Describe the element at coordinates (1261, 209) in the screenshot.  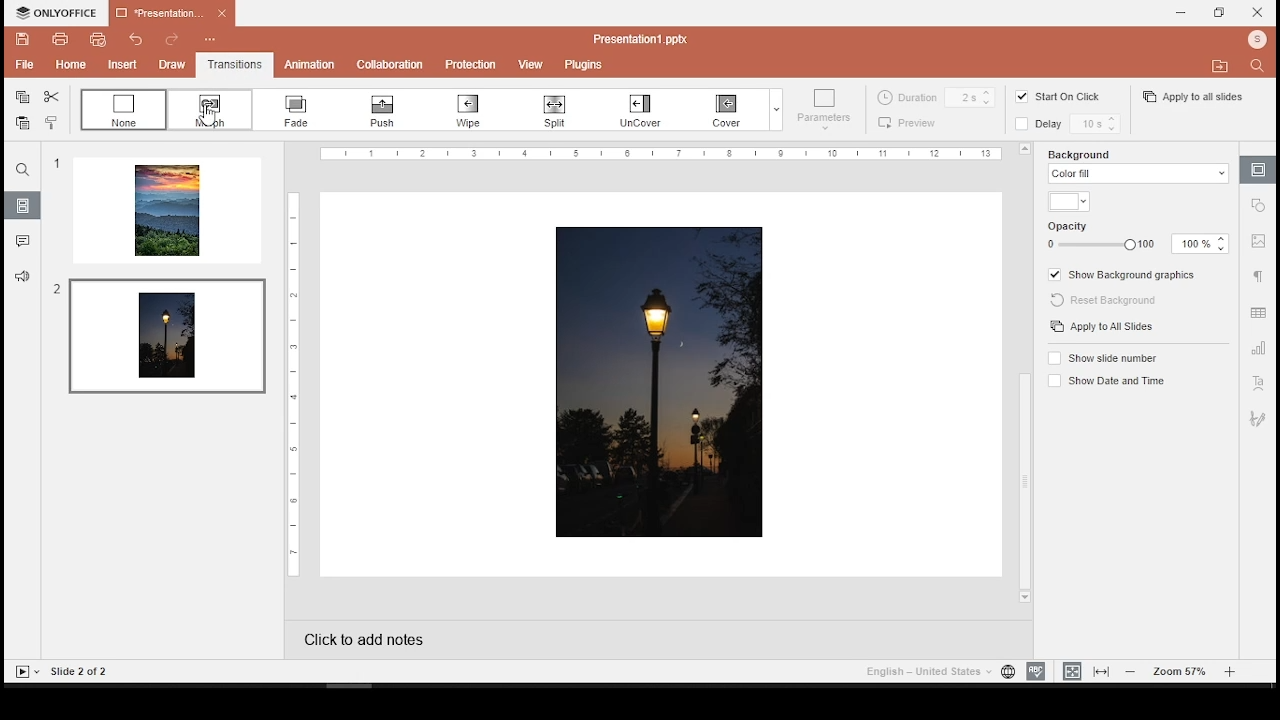
I see `` at that location.